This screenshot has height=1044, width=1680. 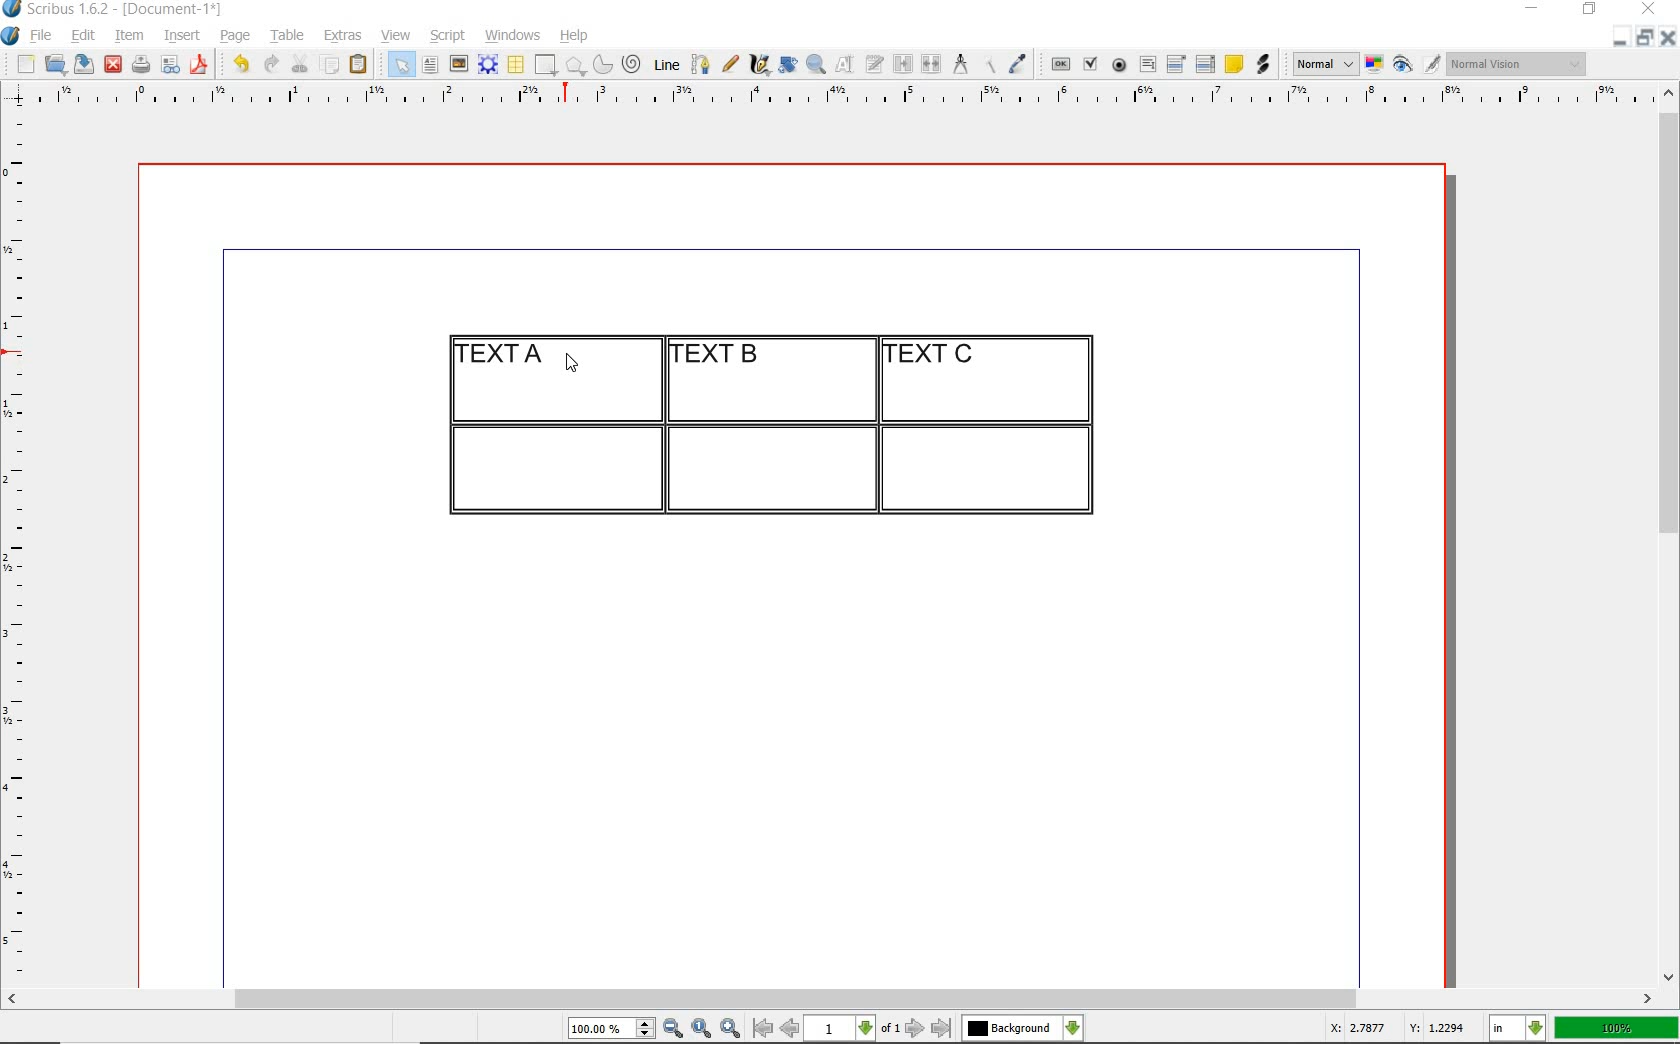 What do you see at coordinates (1518, 64) in the screenshot?
I see `visual appearance of the display` at bounding box center [1518, 64].